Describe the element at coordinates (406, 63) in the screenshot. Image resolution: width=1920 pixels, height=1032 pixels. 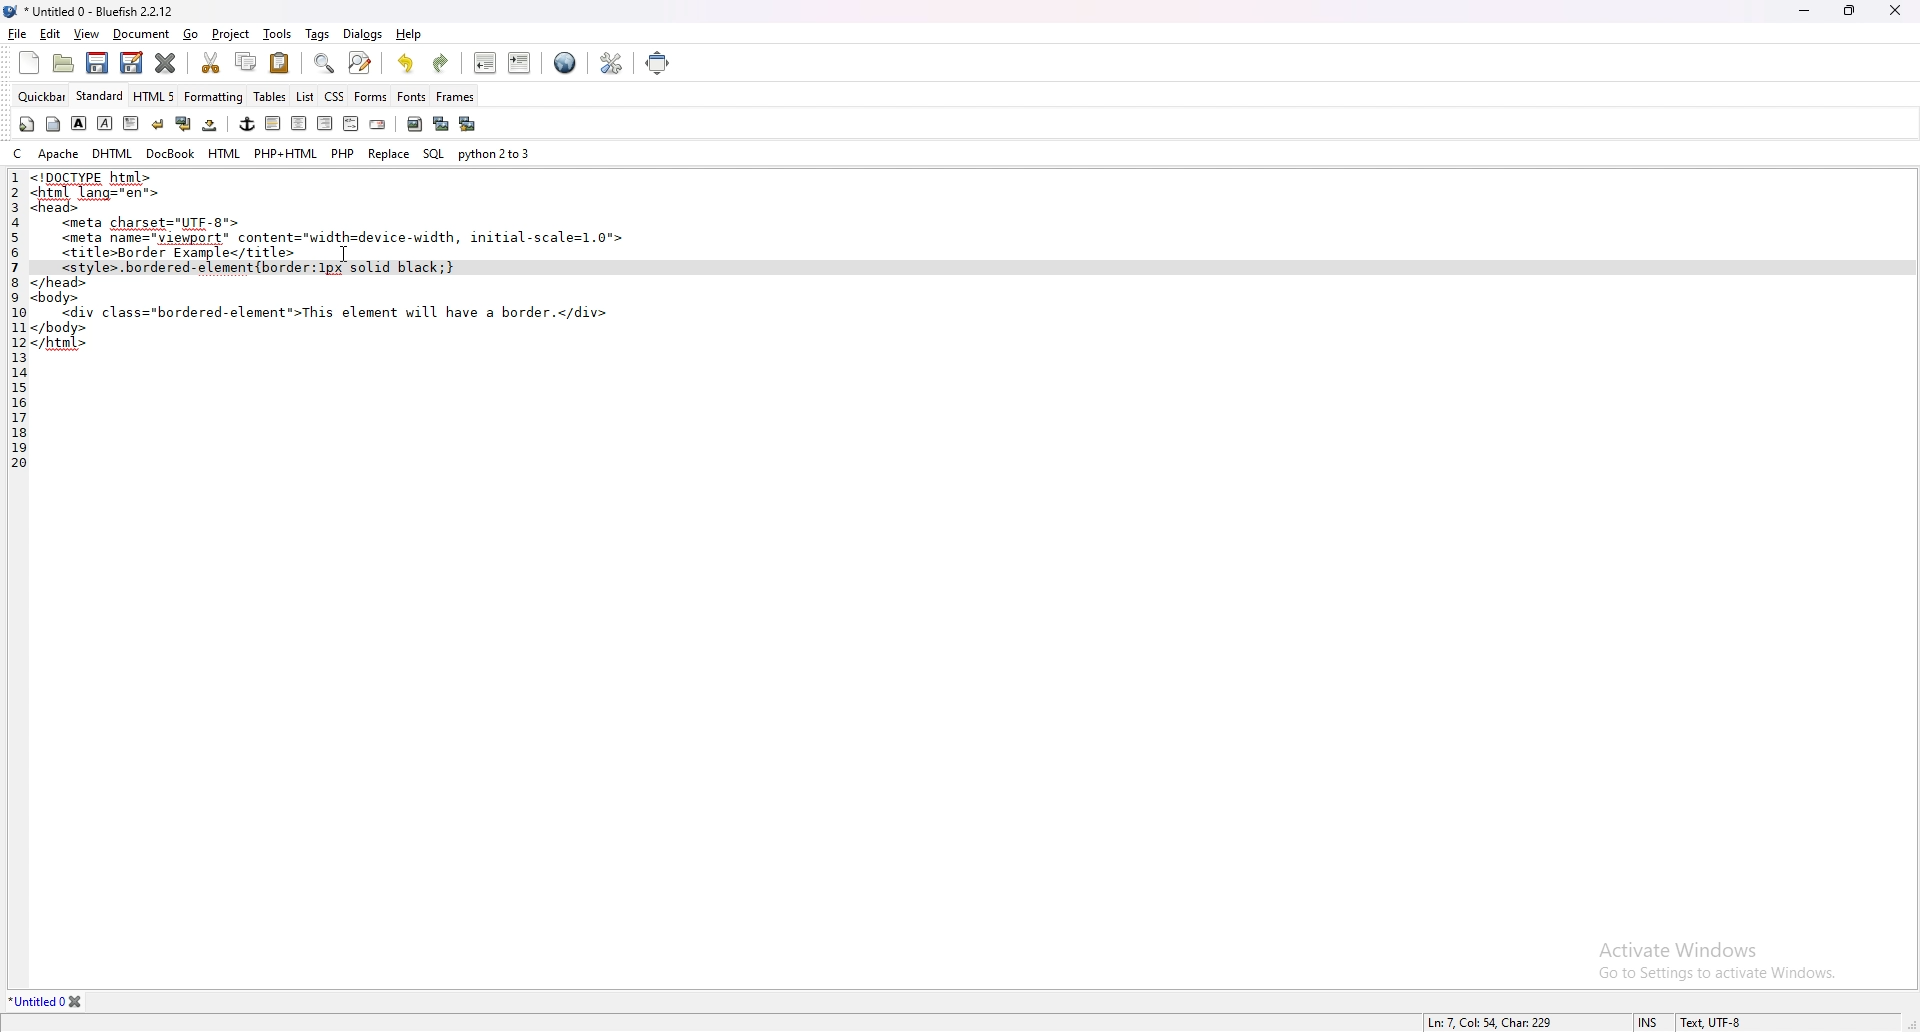
I see `undo` at that location.